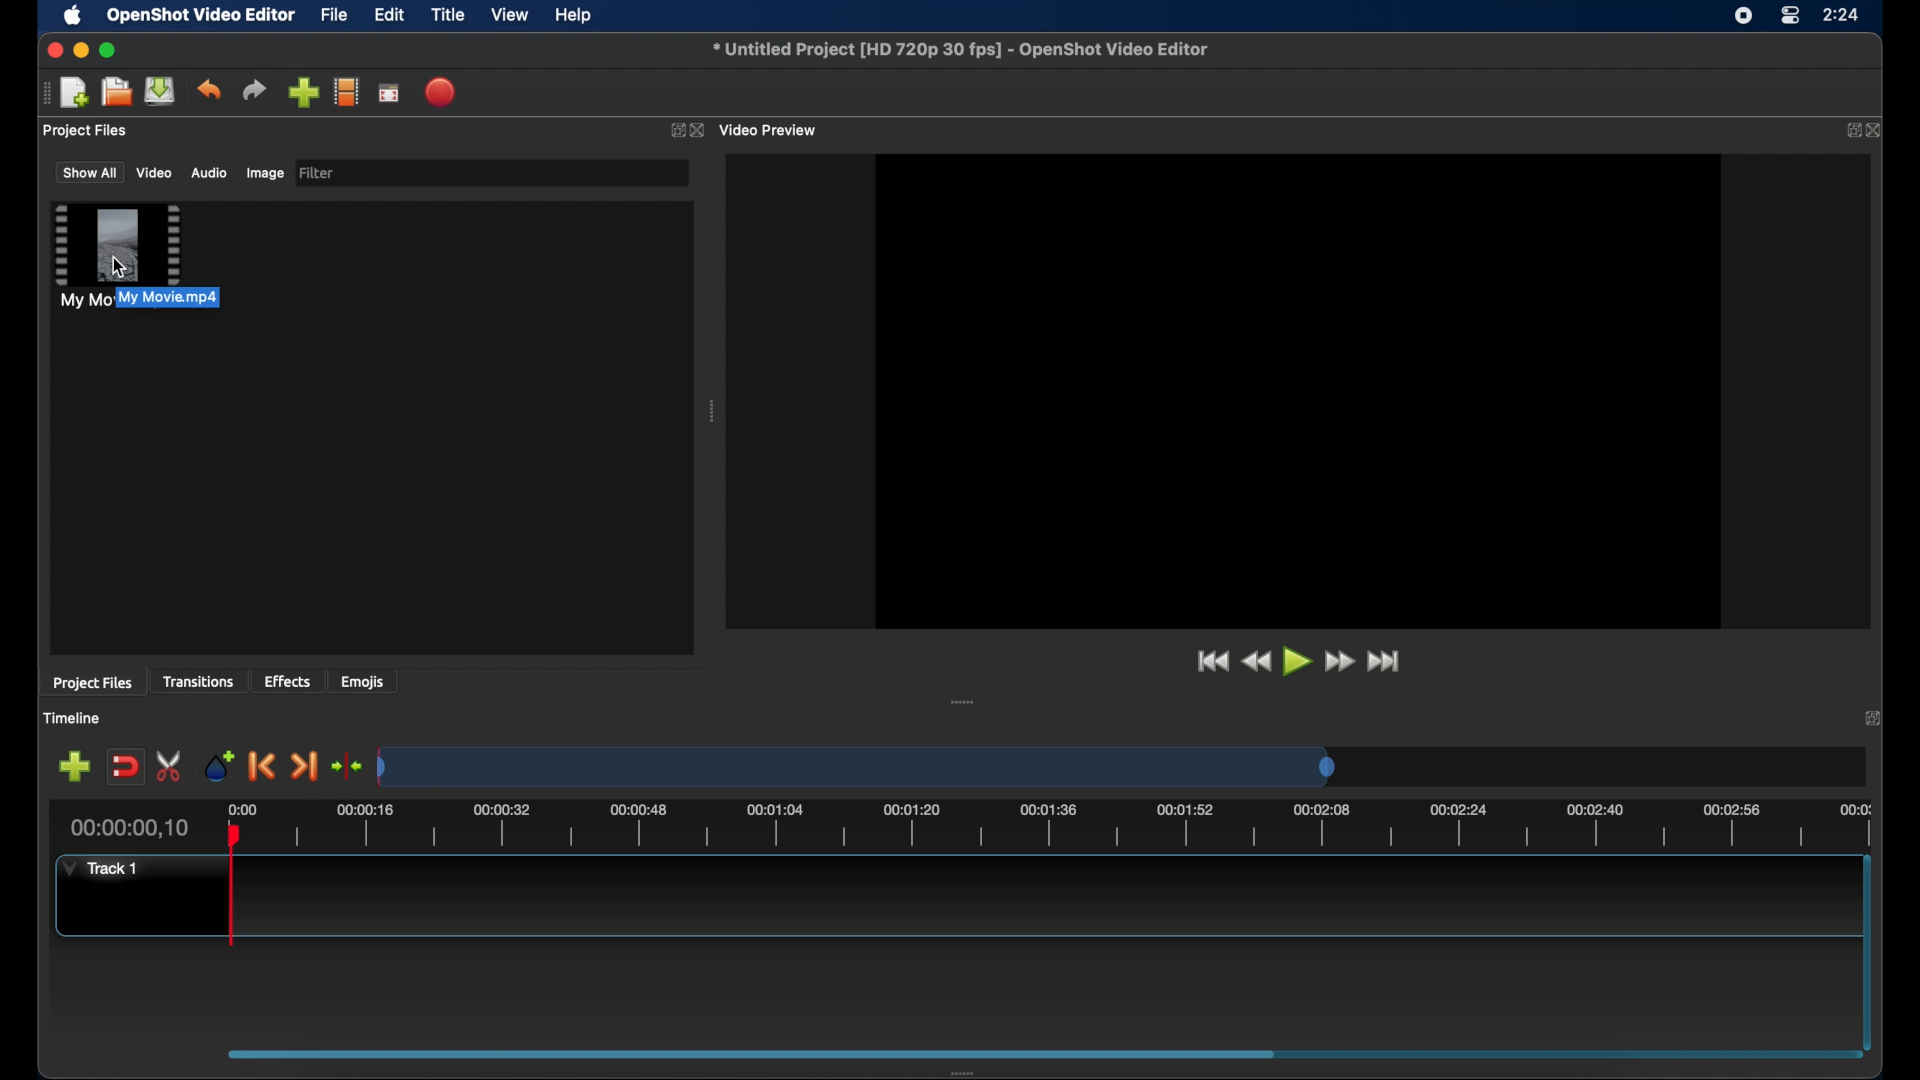 The image size is (1920, 1080). I want to click on scroll box, so click(754, 1053).